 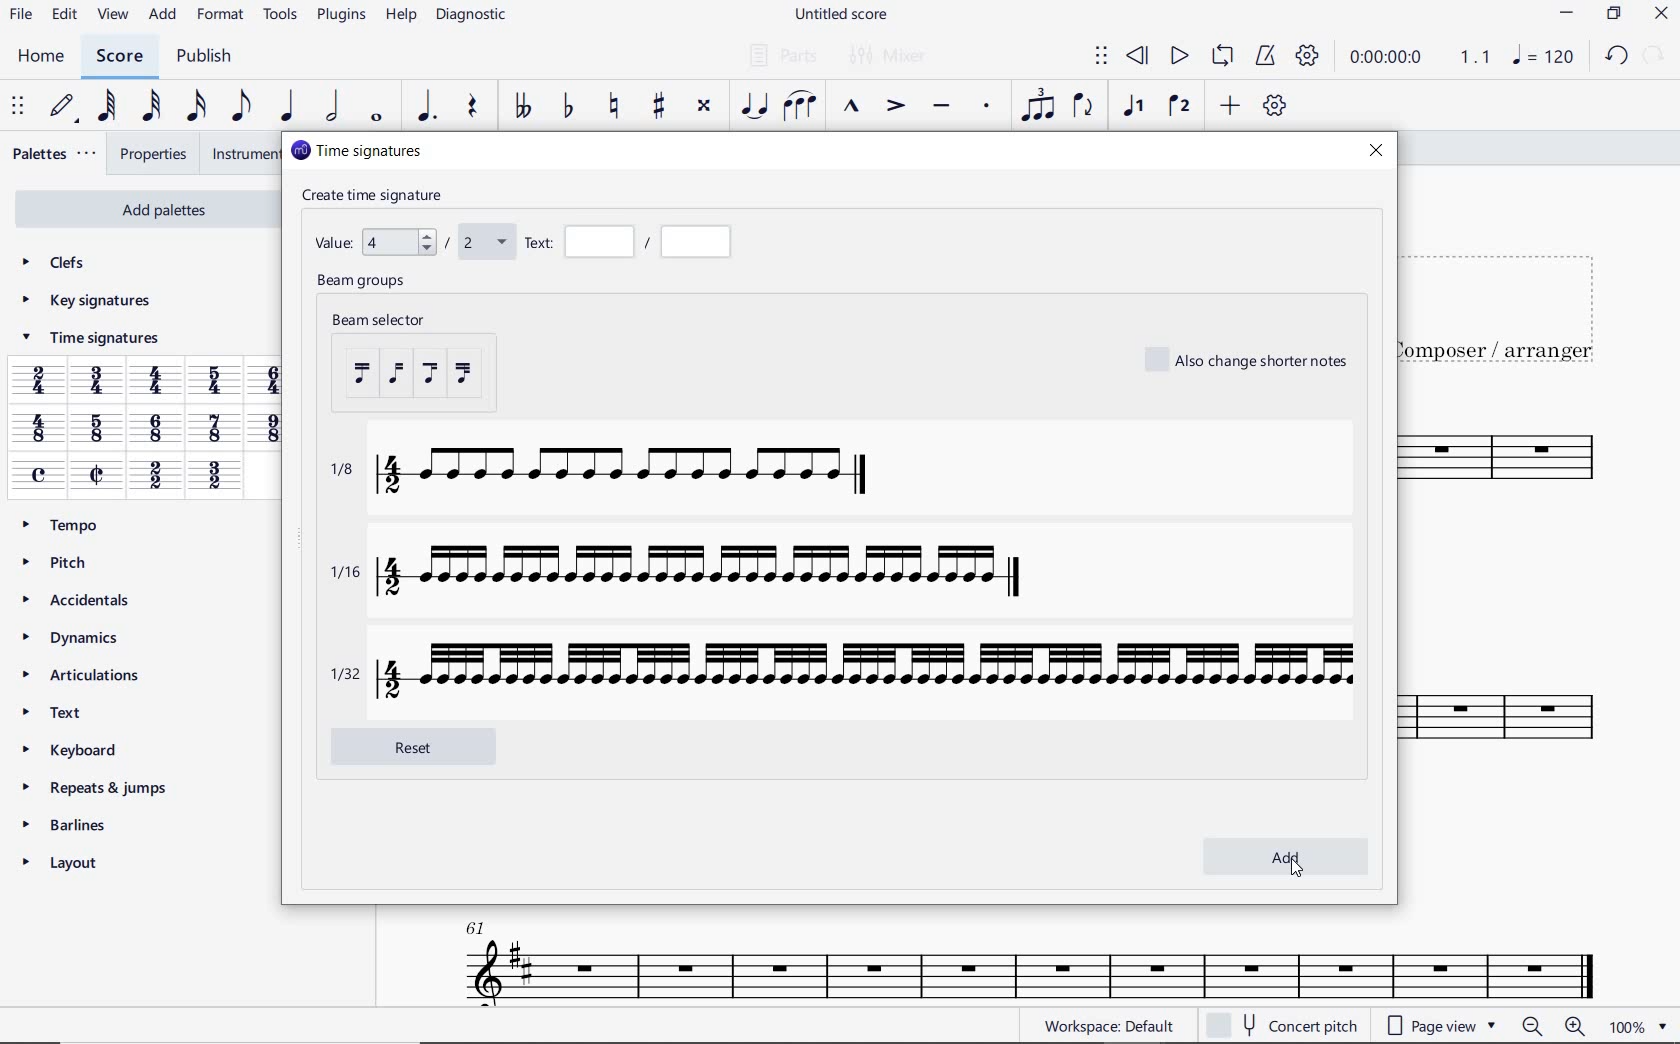 I want to click on STACCATO, so click(x=988, y=108).